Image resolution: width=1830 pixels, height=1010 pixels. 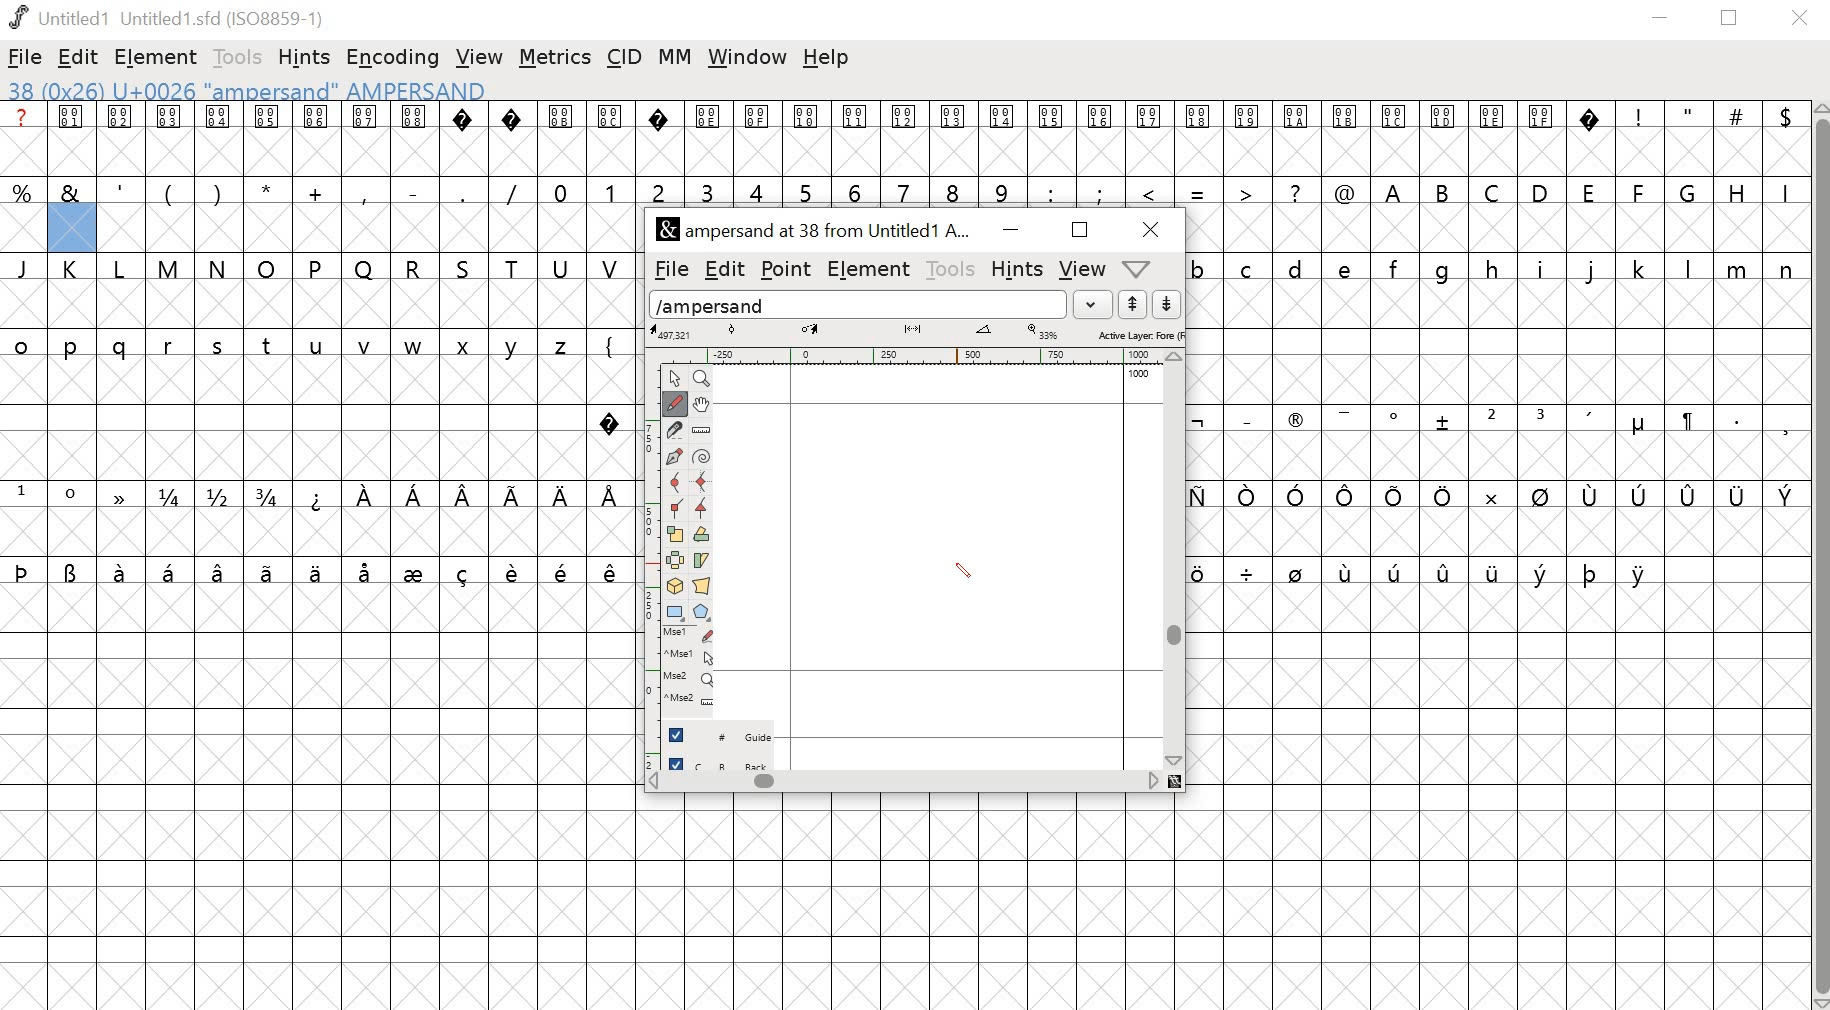 What do you see at coordinates (1079, 231) in the screenshot?
I see `maximize` at bounding box center [1079, 231].